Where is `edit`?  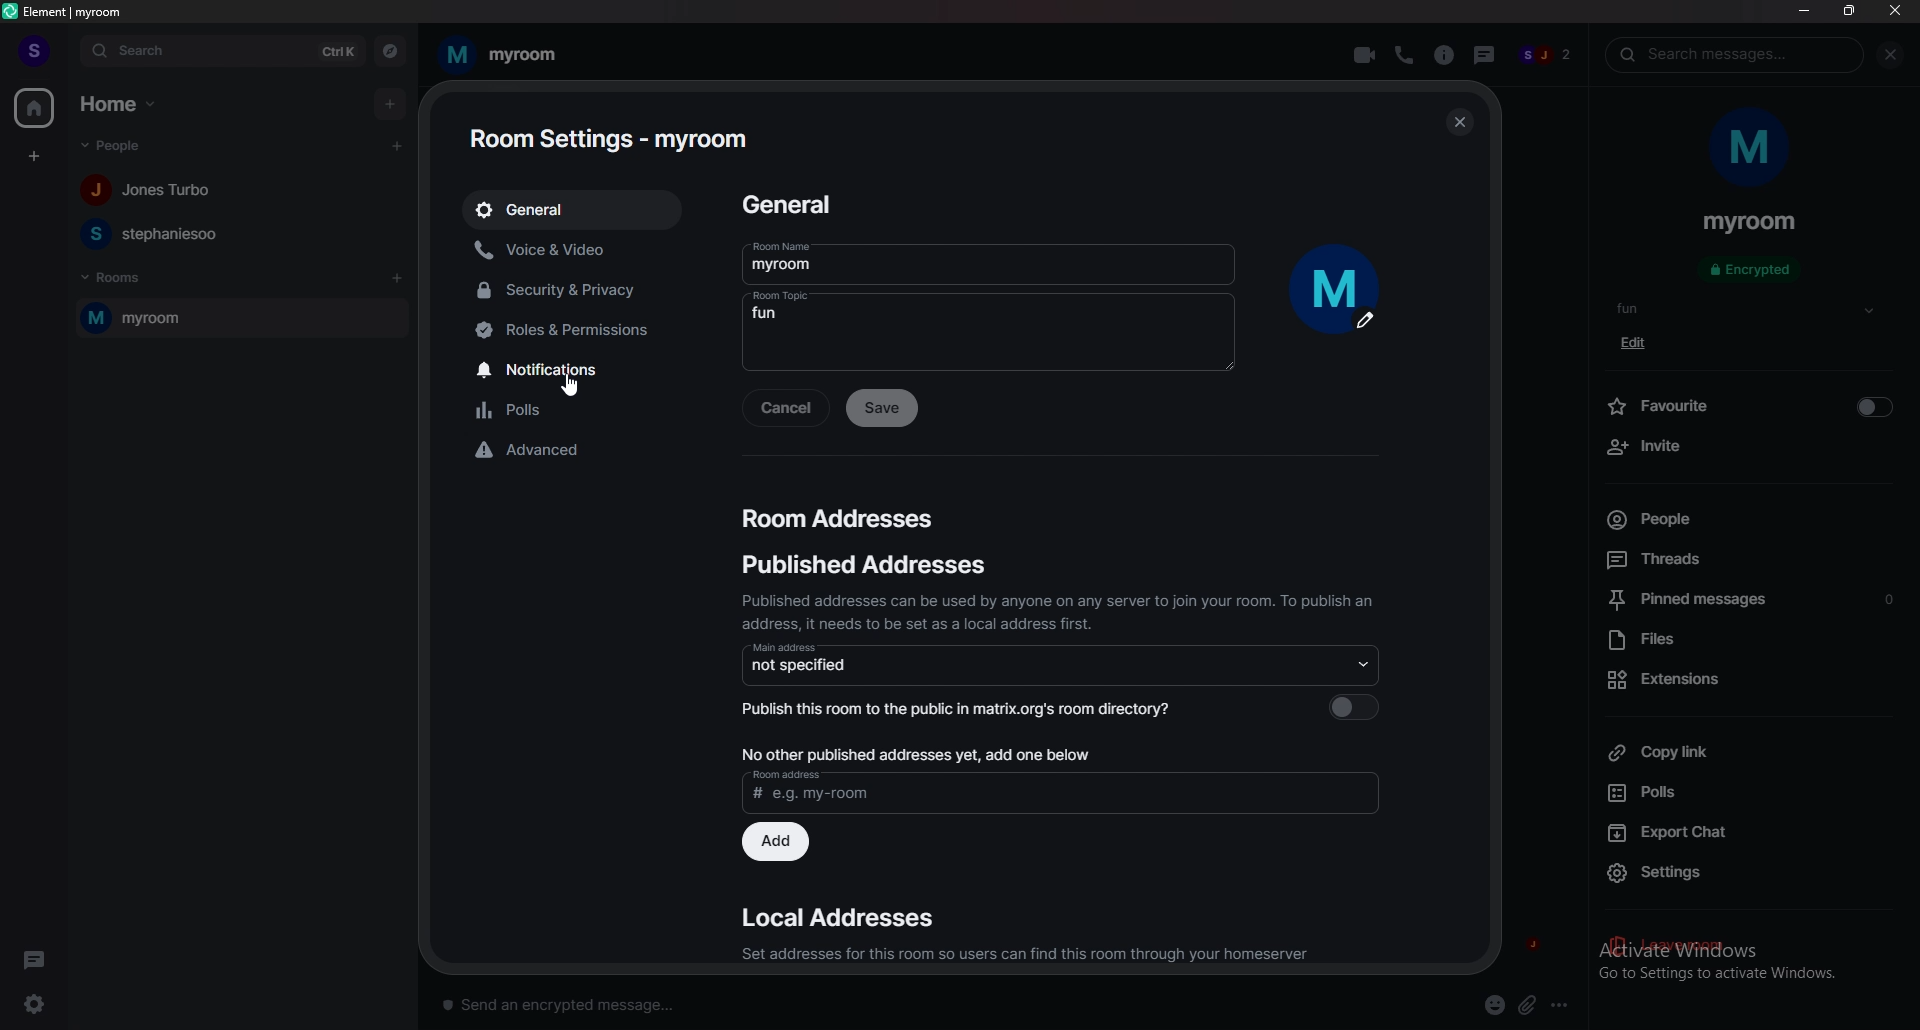
edit is located at coordinates (1640, 343).